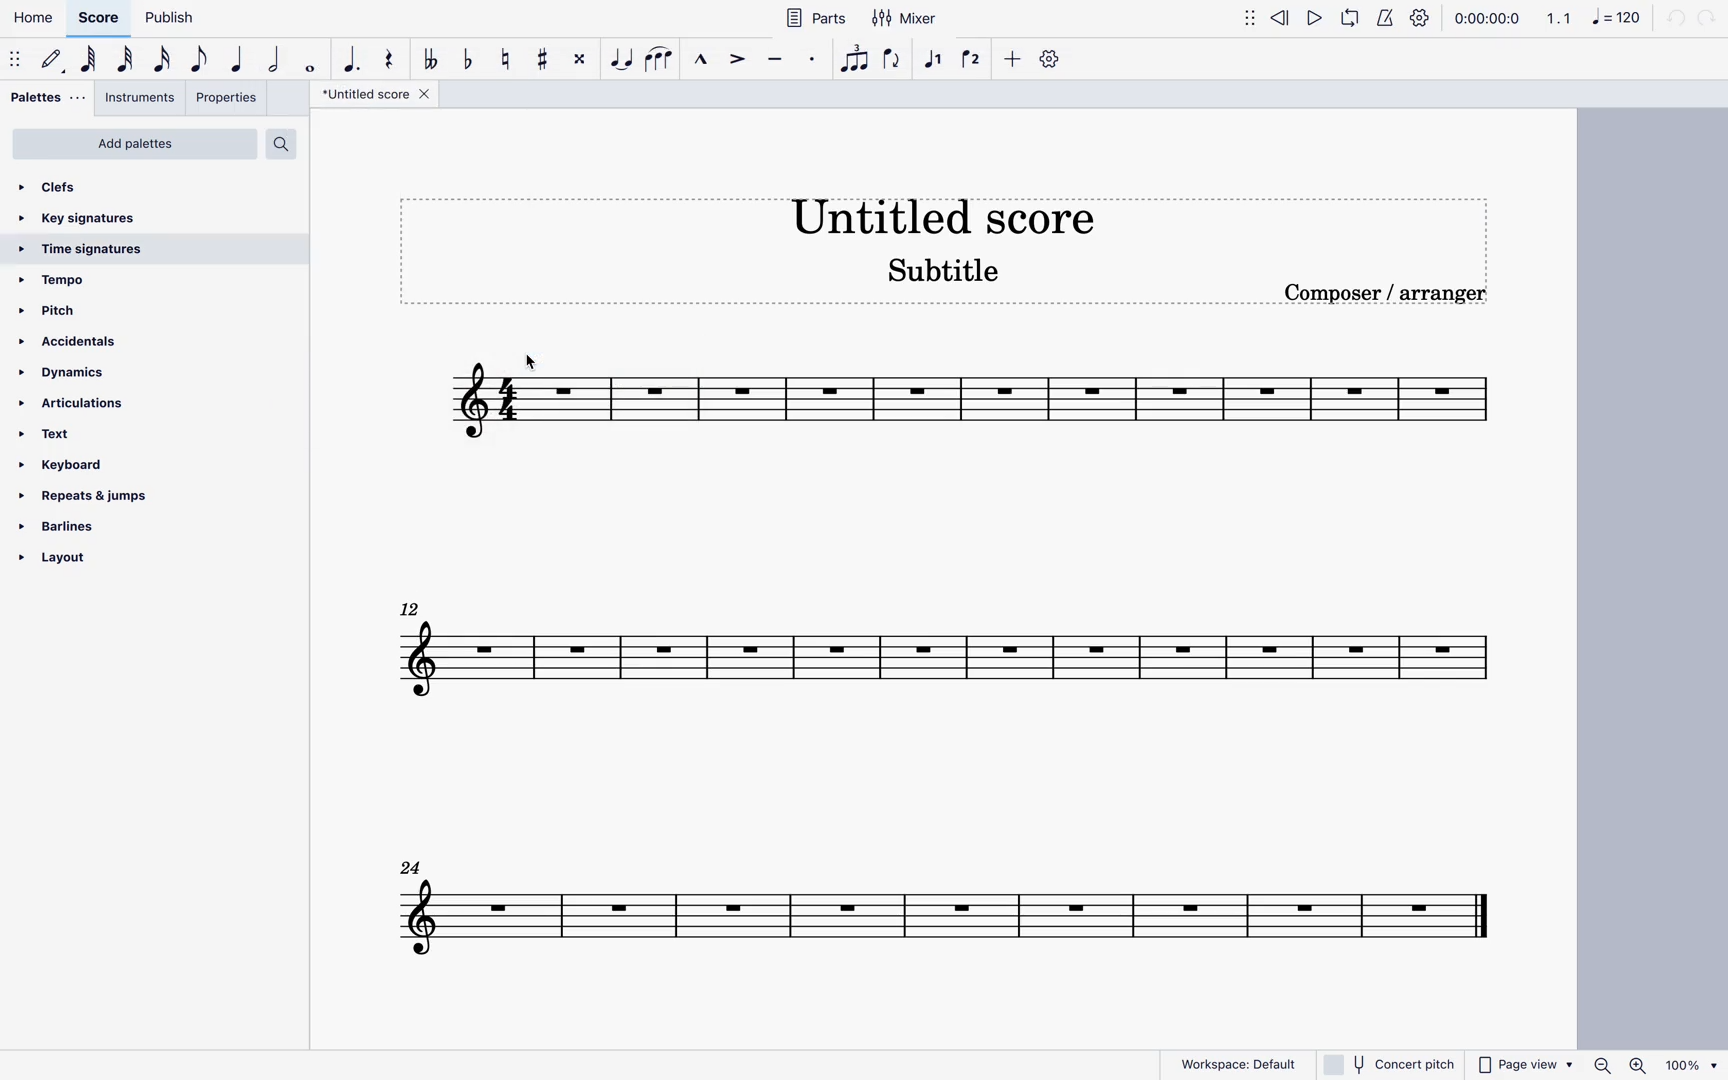 The height and width of the screenshot is (1080, 1728). Describe the element at coordinates (938, 272) in the screenshot. I see `score subtitle` at that location.